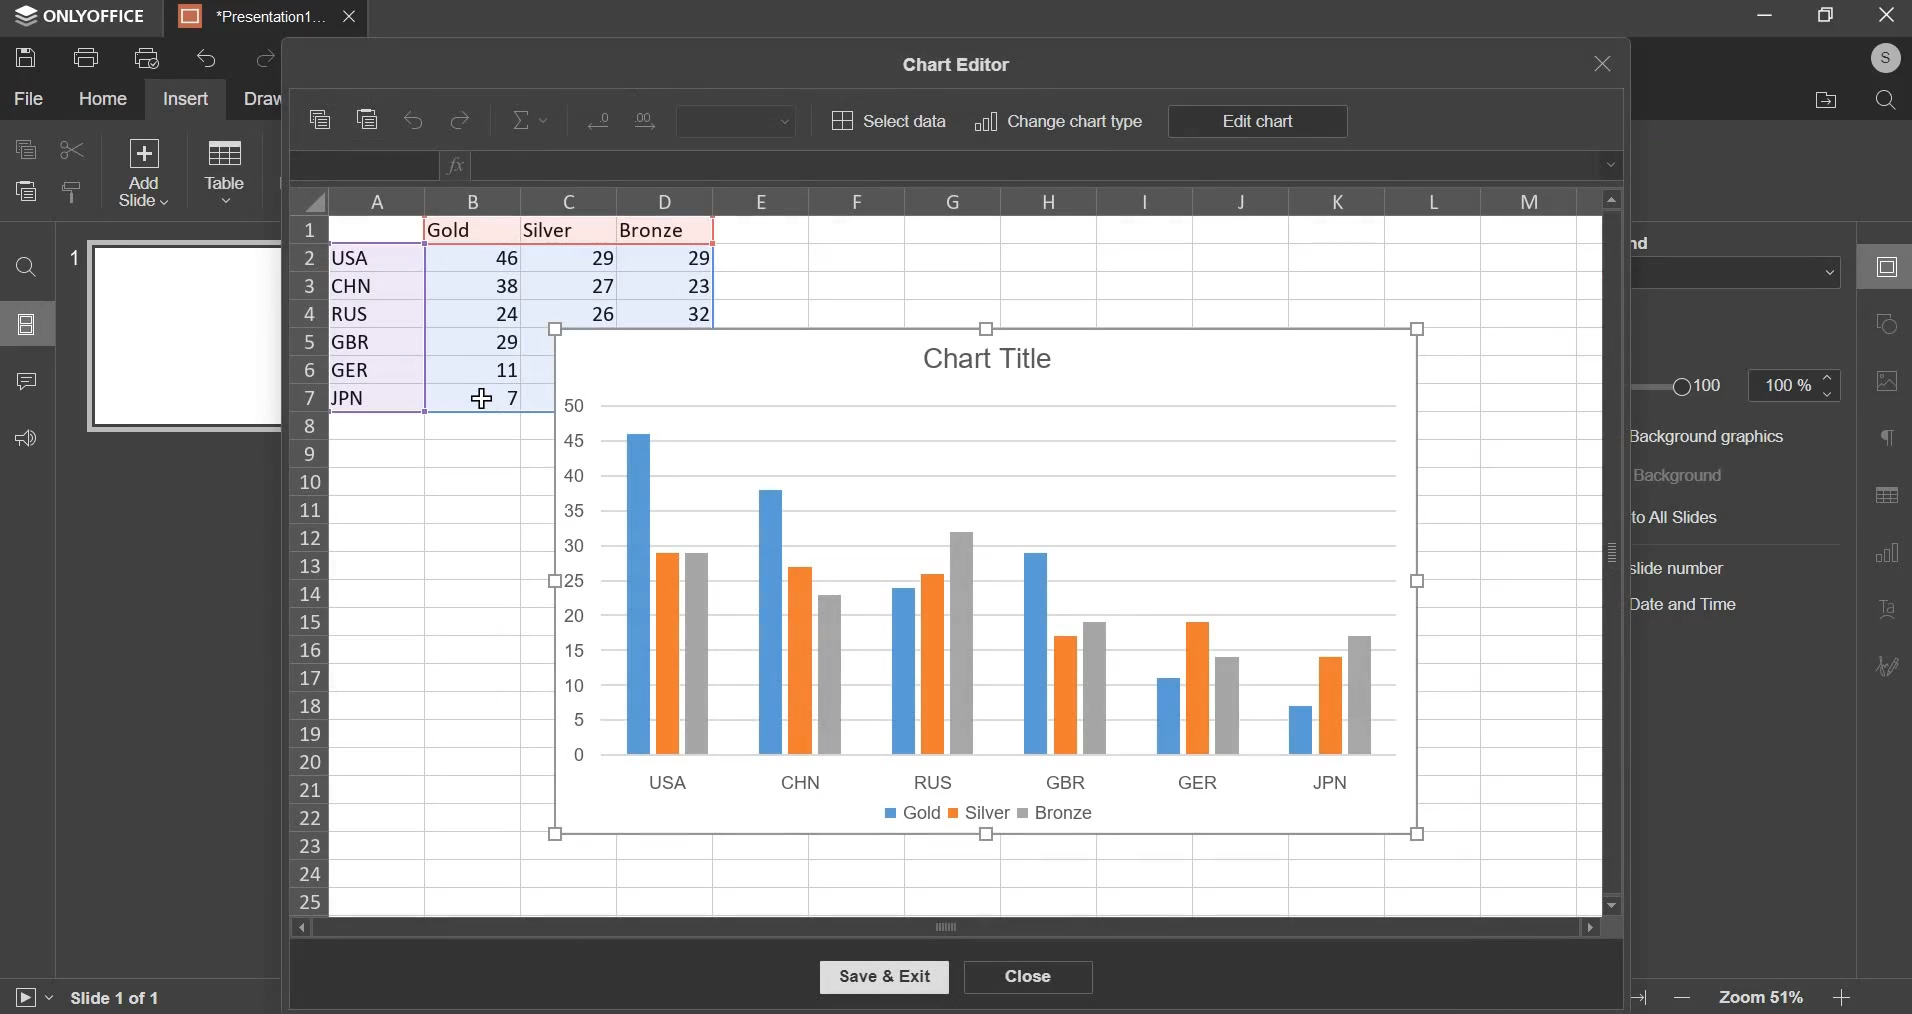 This screenshot has width=1912, height=1014. I want to click on paste, so click(369, 120).